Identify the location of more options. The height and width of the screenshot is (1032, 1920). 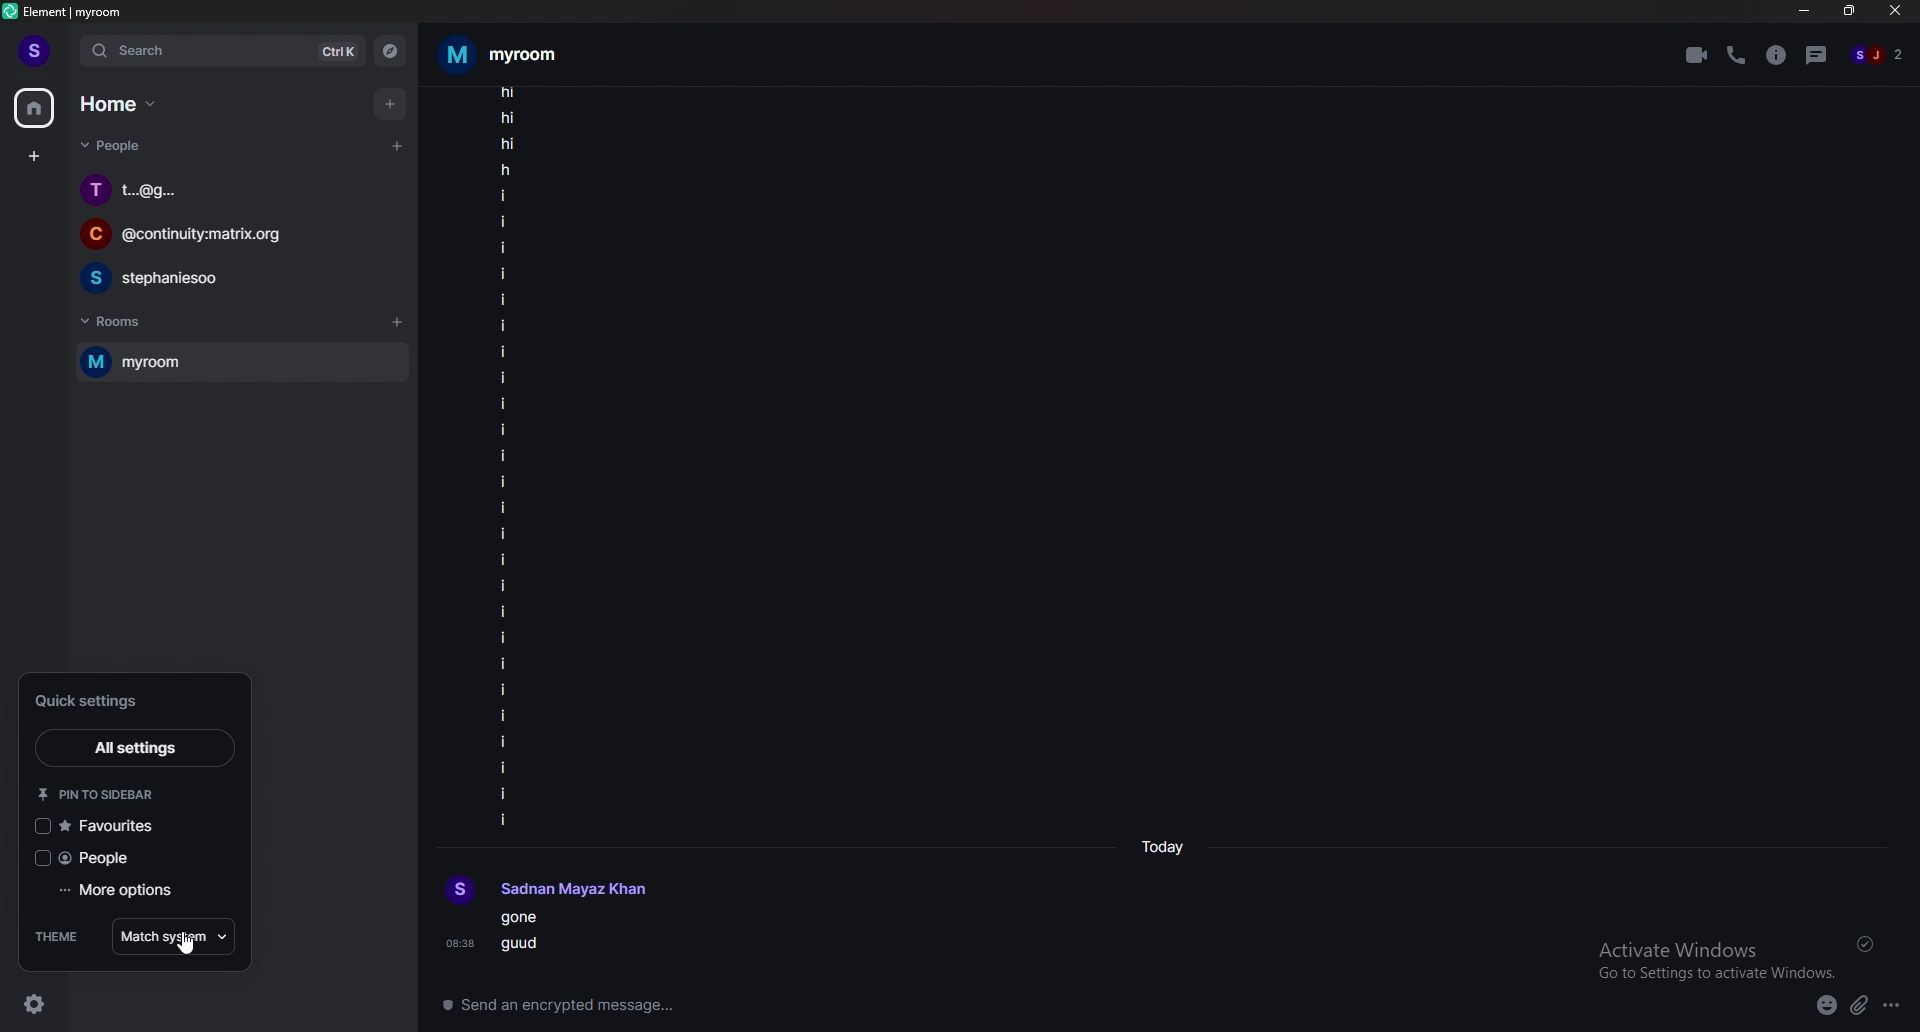
(125, 891).